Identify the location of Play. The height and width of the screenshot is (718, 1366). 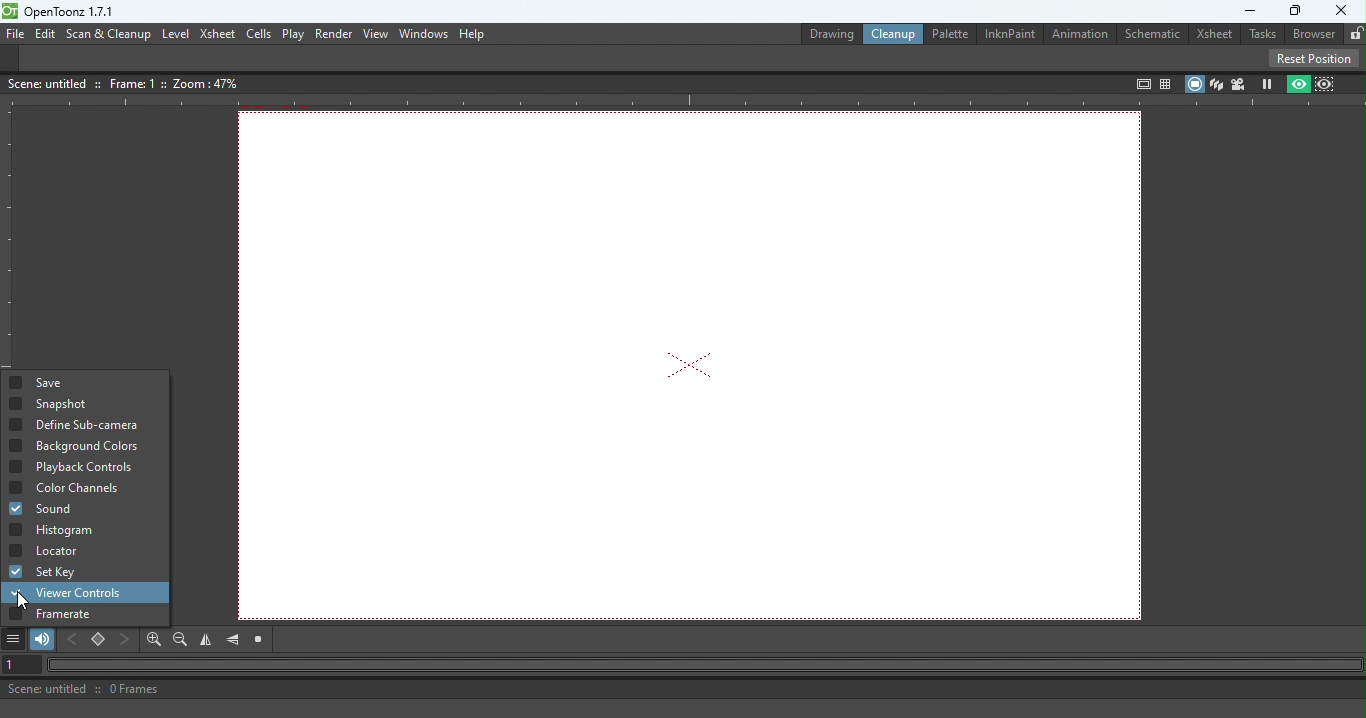
(293, 34).